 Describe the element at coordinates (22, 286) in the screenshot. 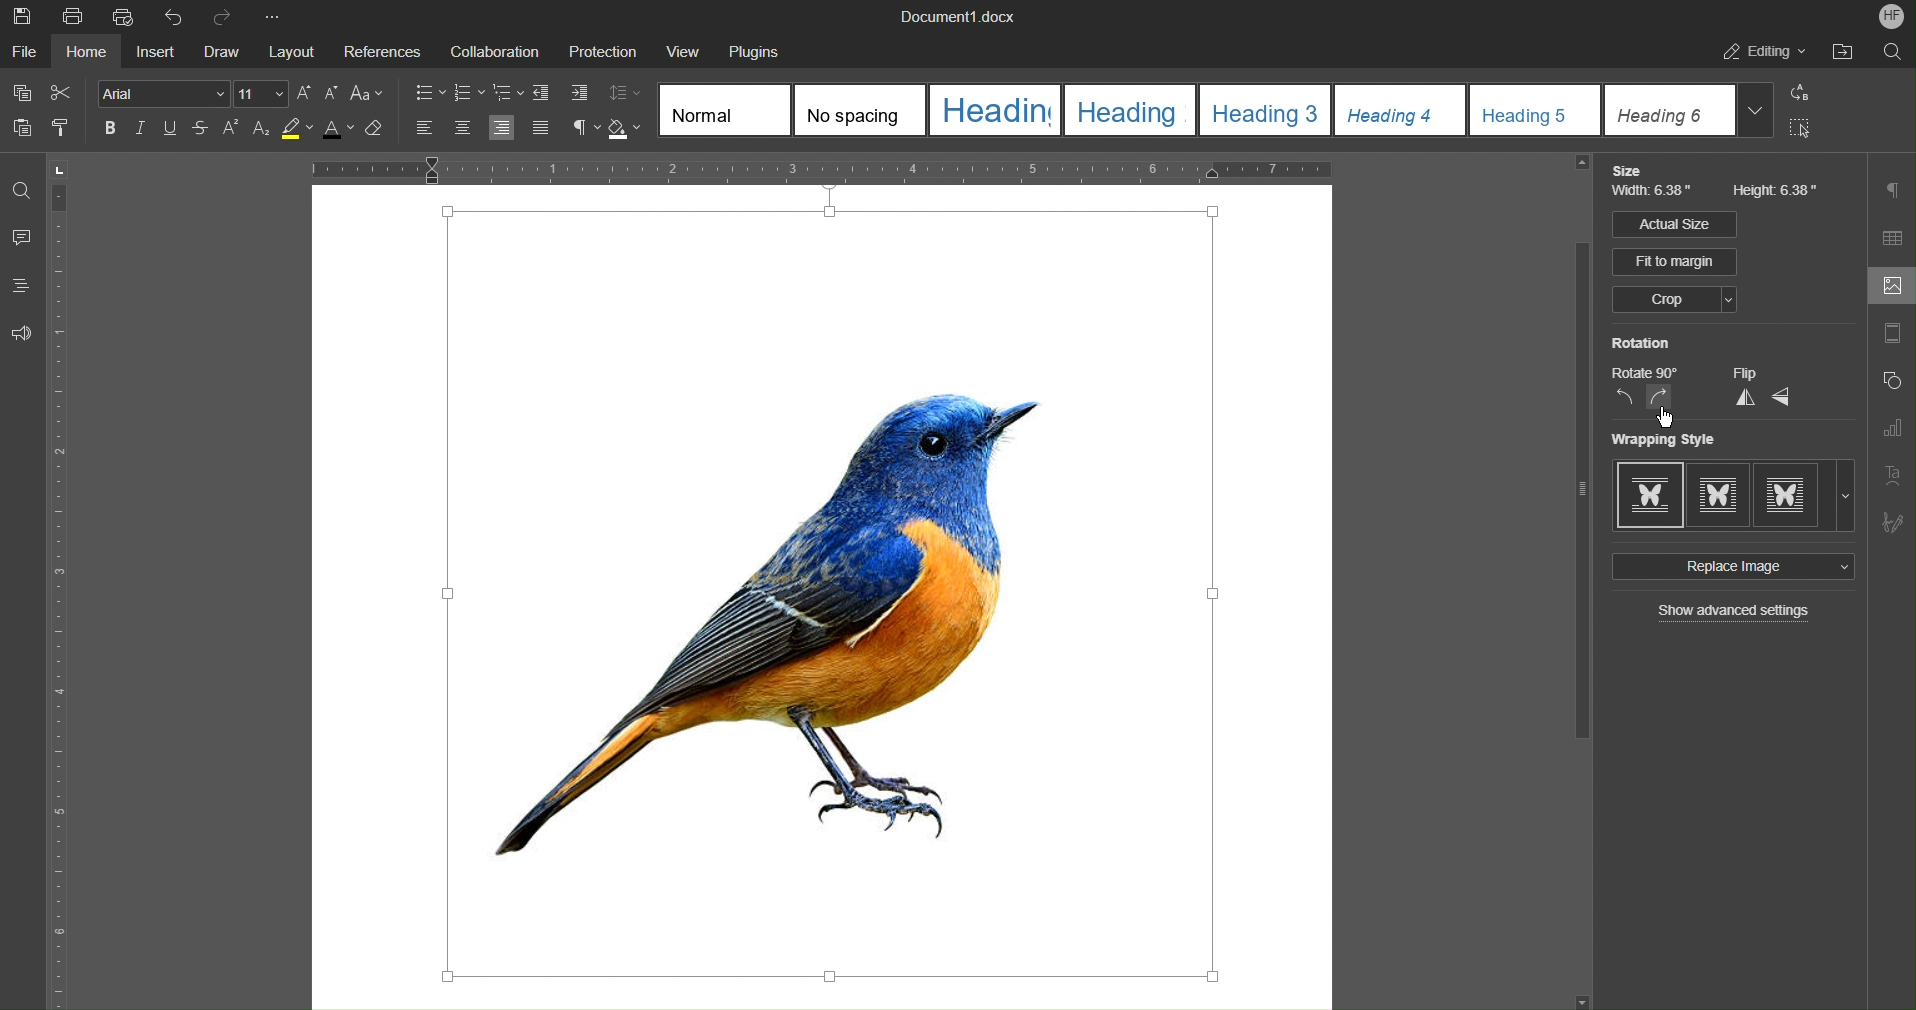

I see `Headings` at that location.